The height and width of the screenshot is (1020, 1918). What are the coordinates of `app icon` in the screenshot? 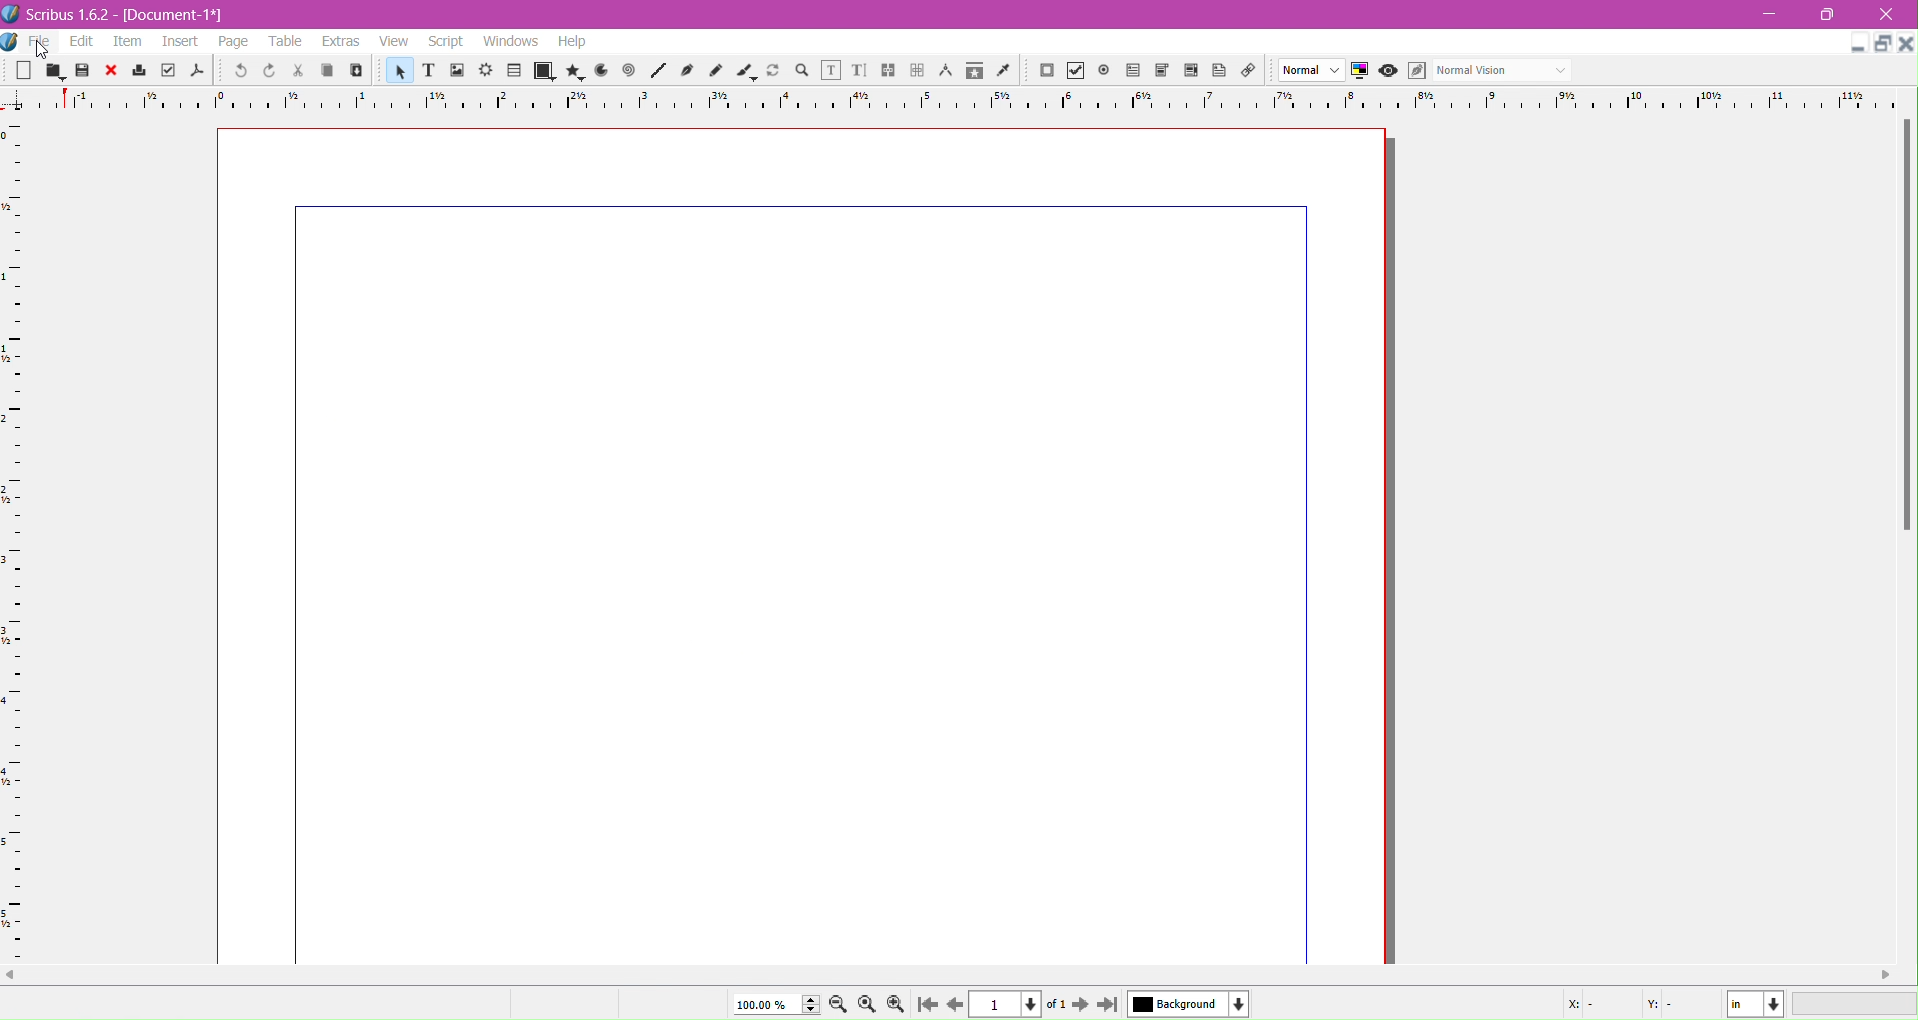 It's located at (12, 14).